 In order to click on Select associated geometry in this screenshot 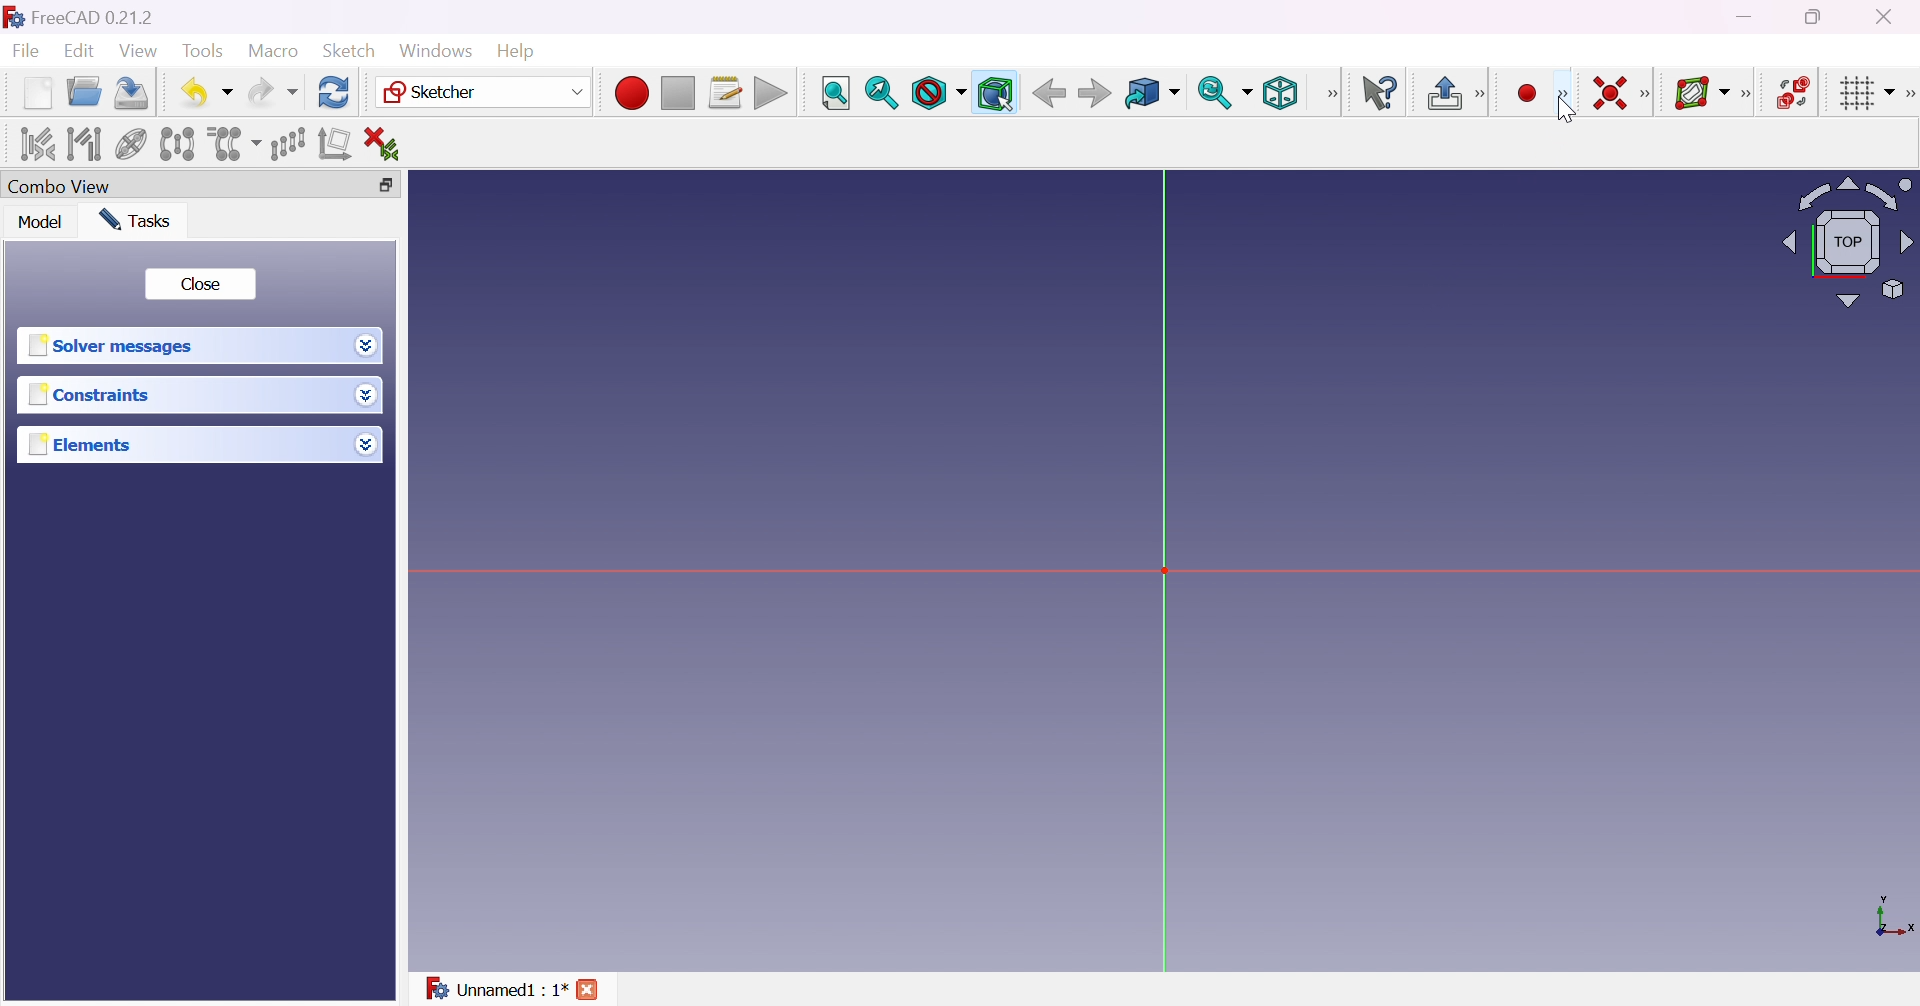, I will do `click(85, 142)`.